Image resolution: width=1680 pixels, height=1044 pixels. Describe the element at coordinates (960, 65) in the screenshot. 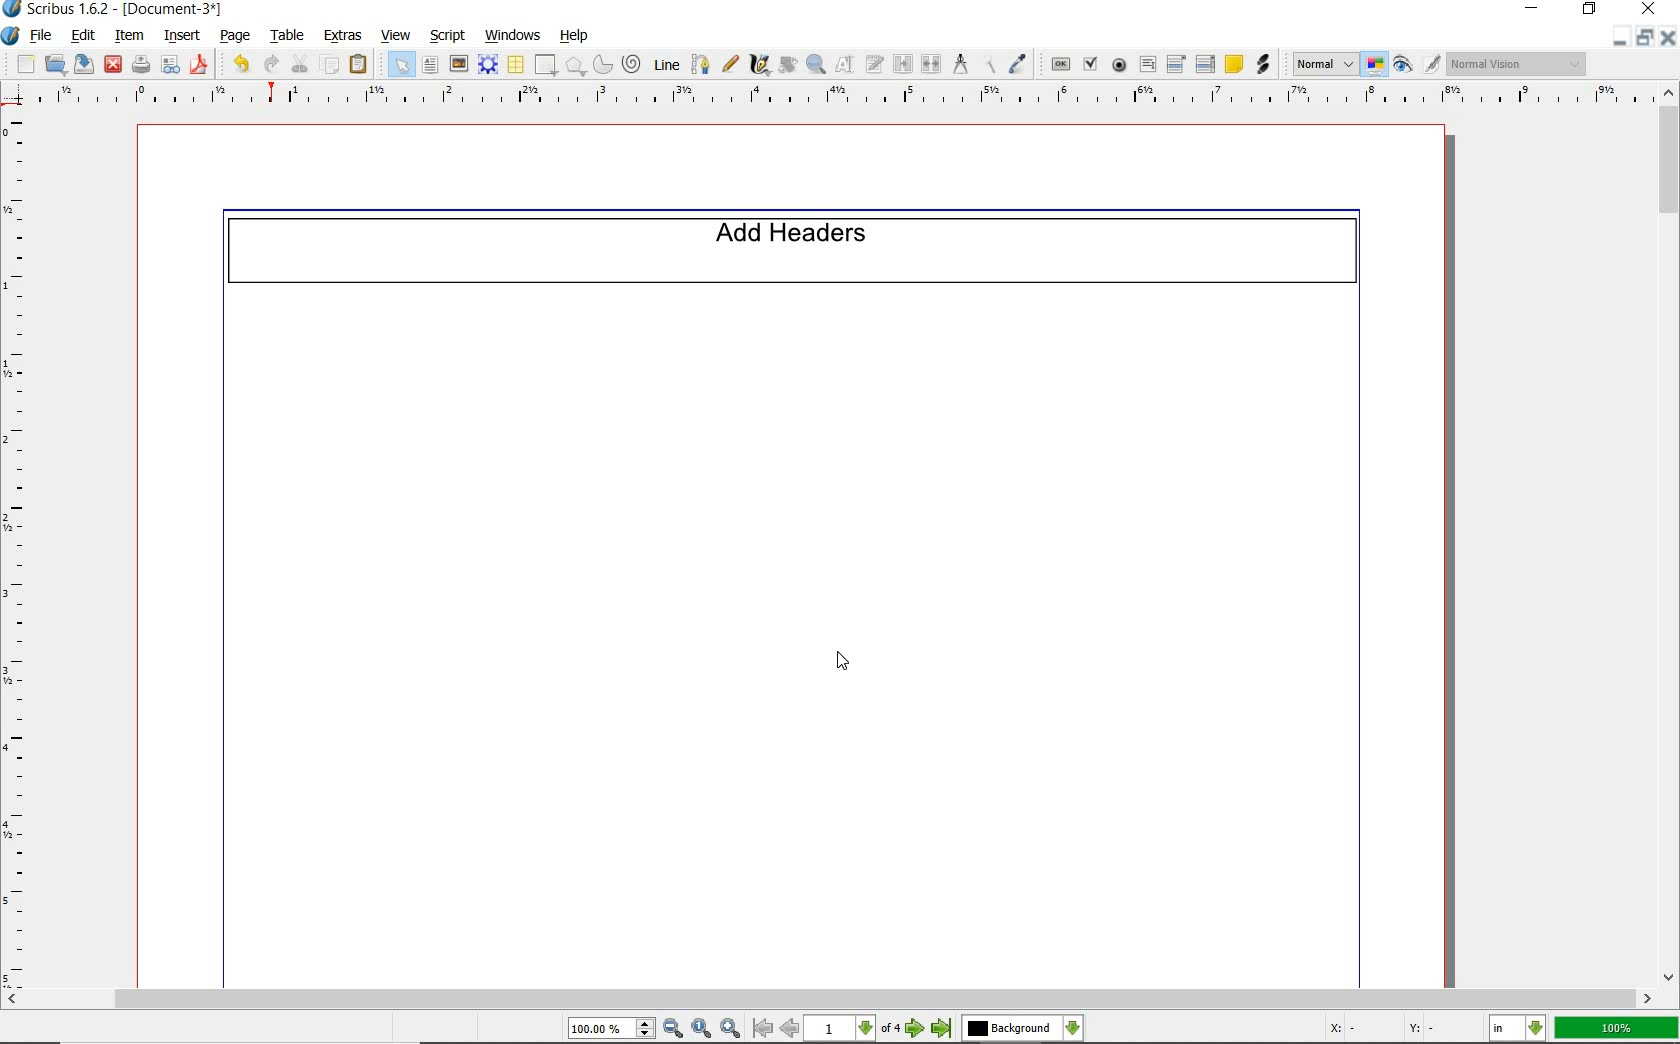

I see `measurements` at that location.